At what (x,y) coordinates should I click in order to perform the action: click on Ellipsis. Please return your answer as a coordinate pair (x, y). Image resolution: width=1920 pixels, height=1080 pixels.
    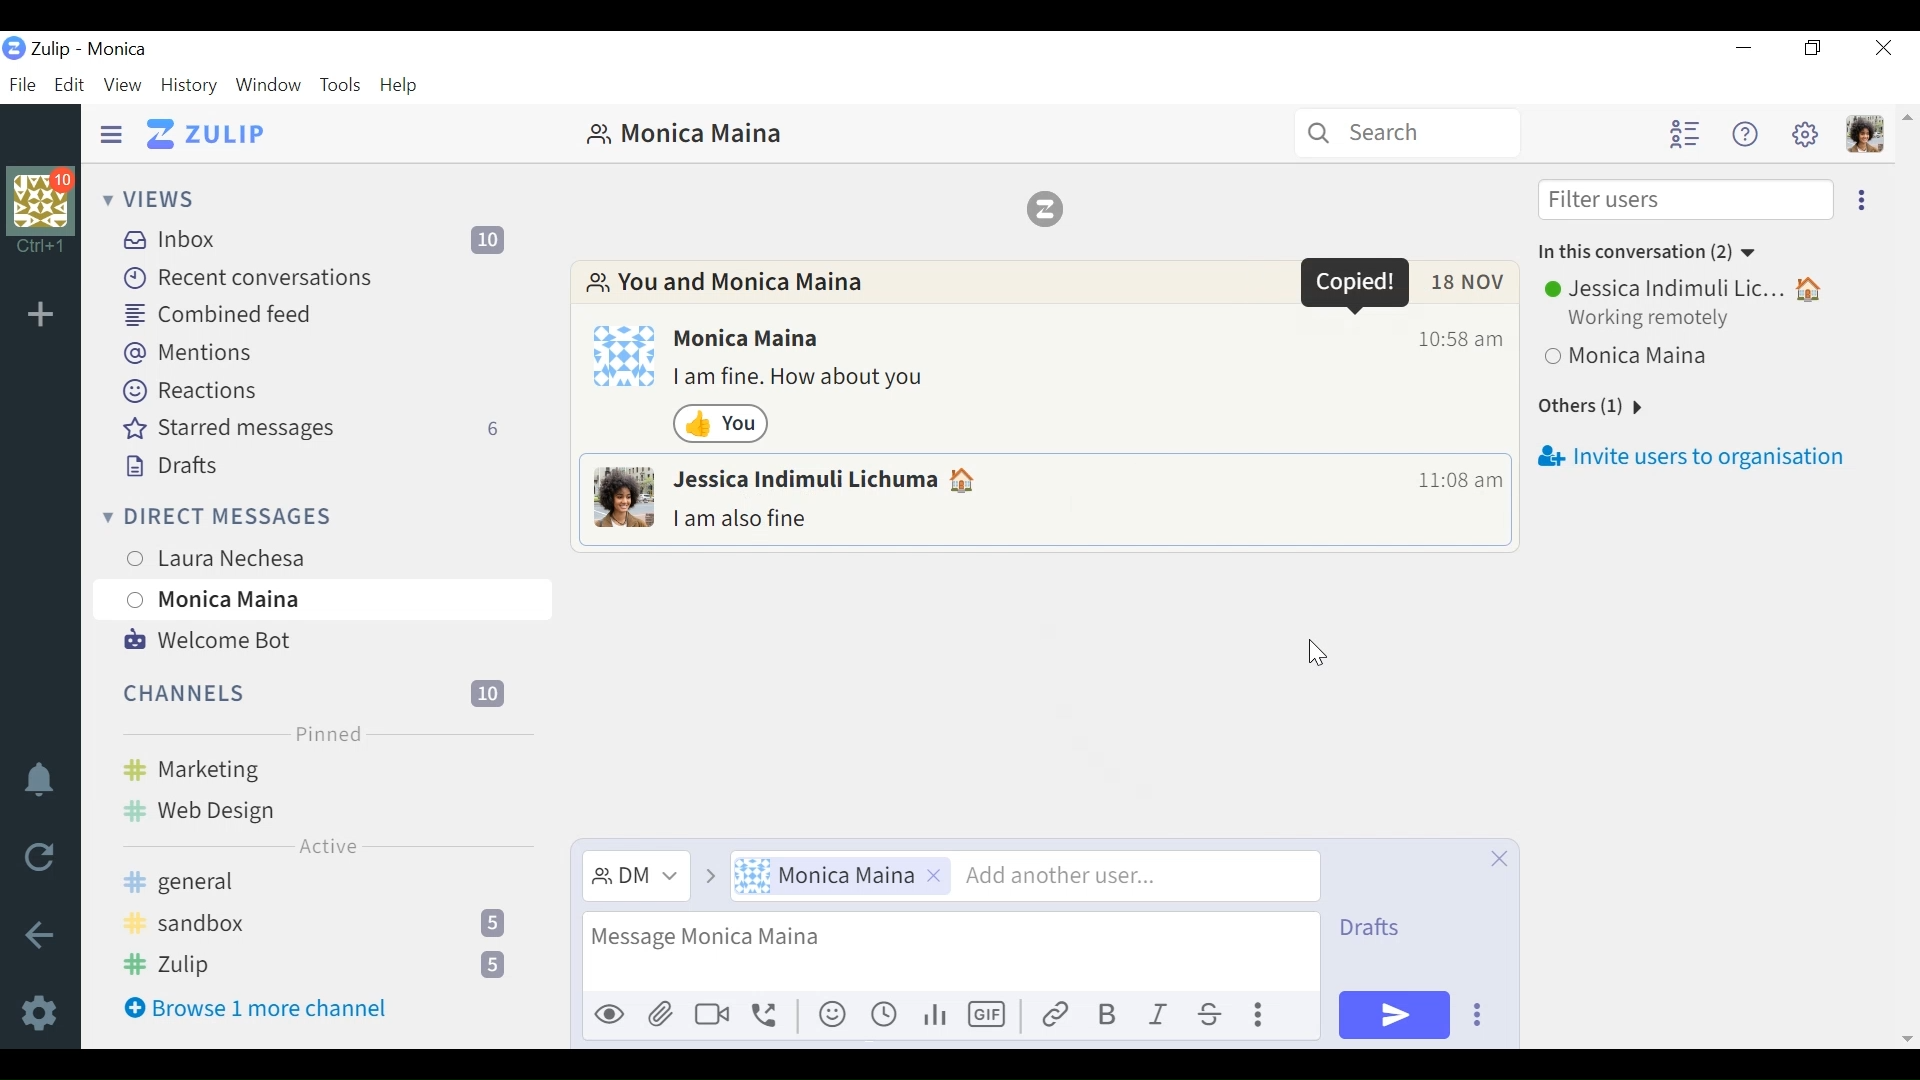
    Looking at the image, I should click on (1487, 1016).